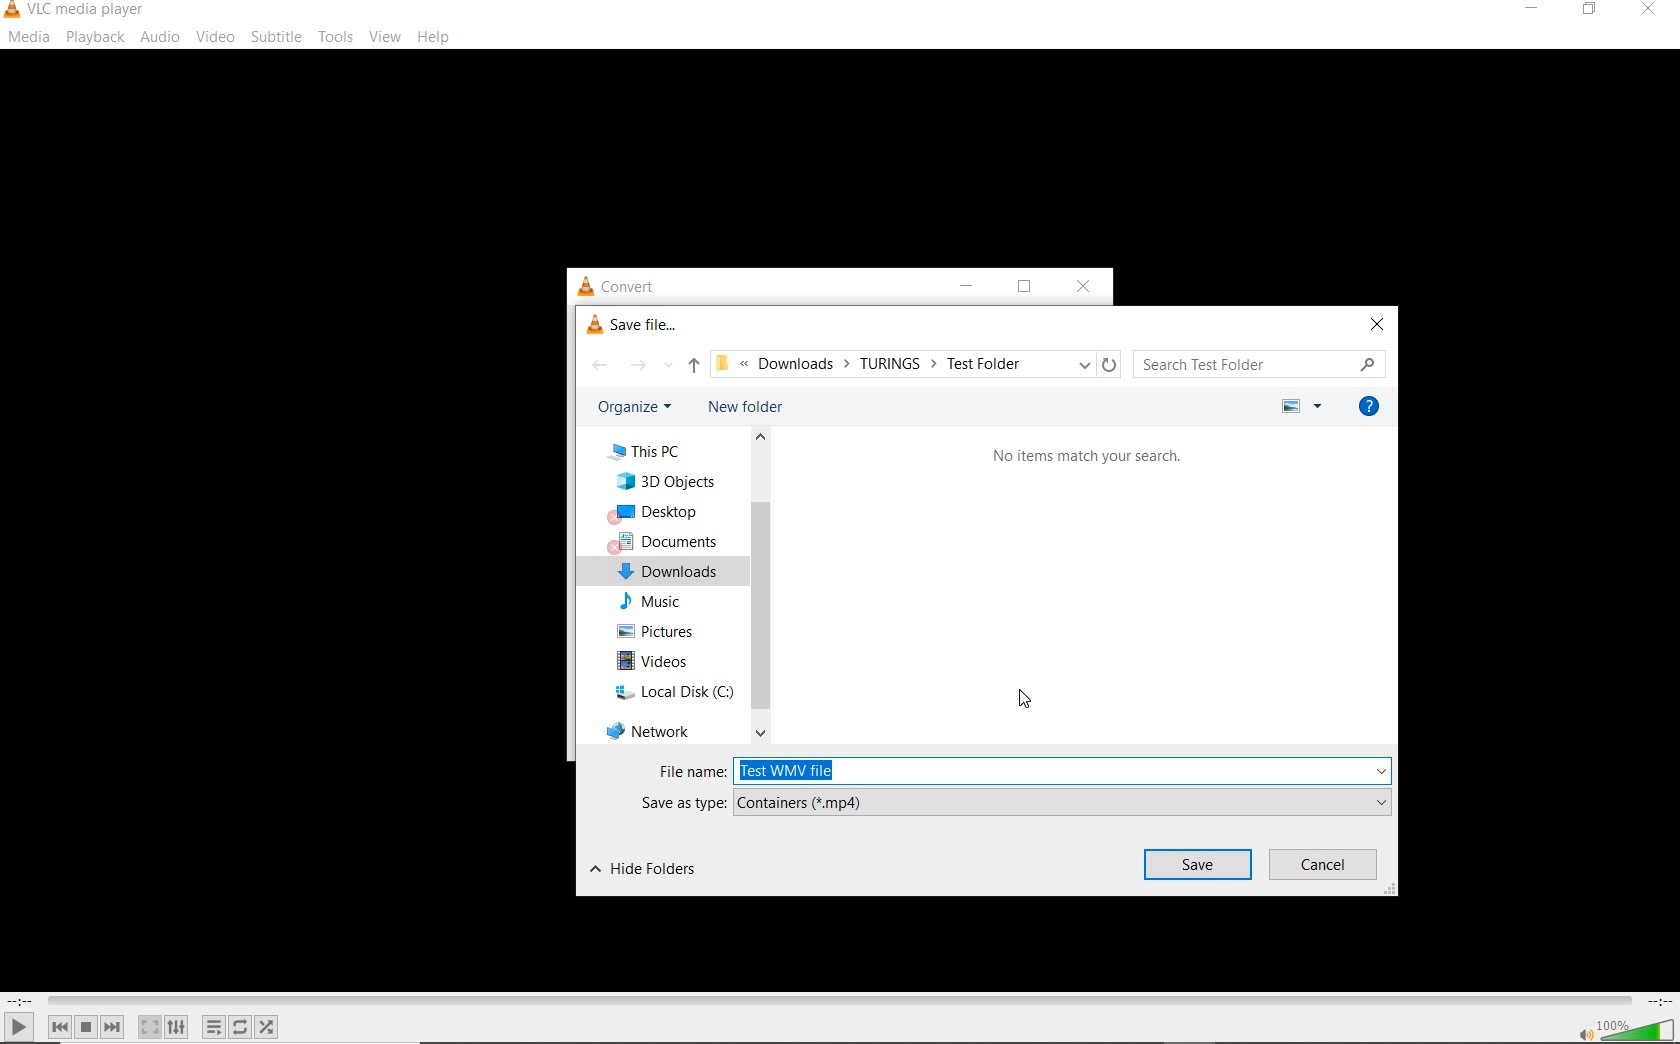 The image size is (1680, 1044). What do you see at coordinates (1084, 363) in the screenshot?
I see `previous locations` at bounding box center [1084, 363].